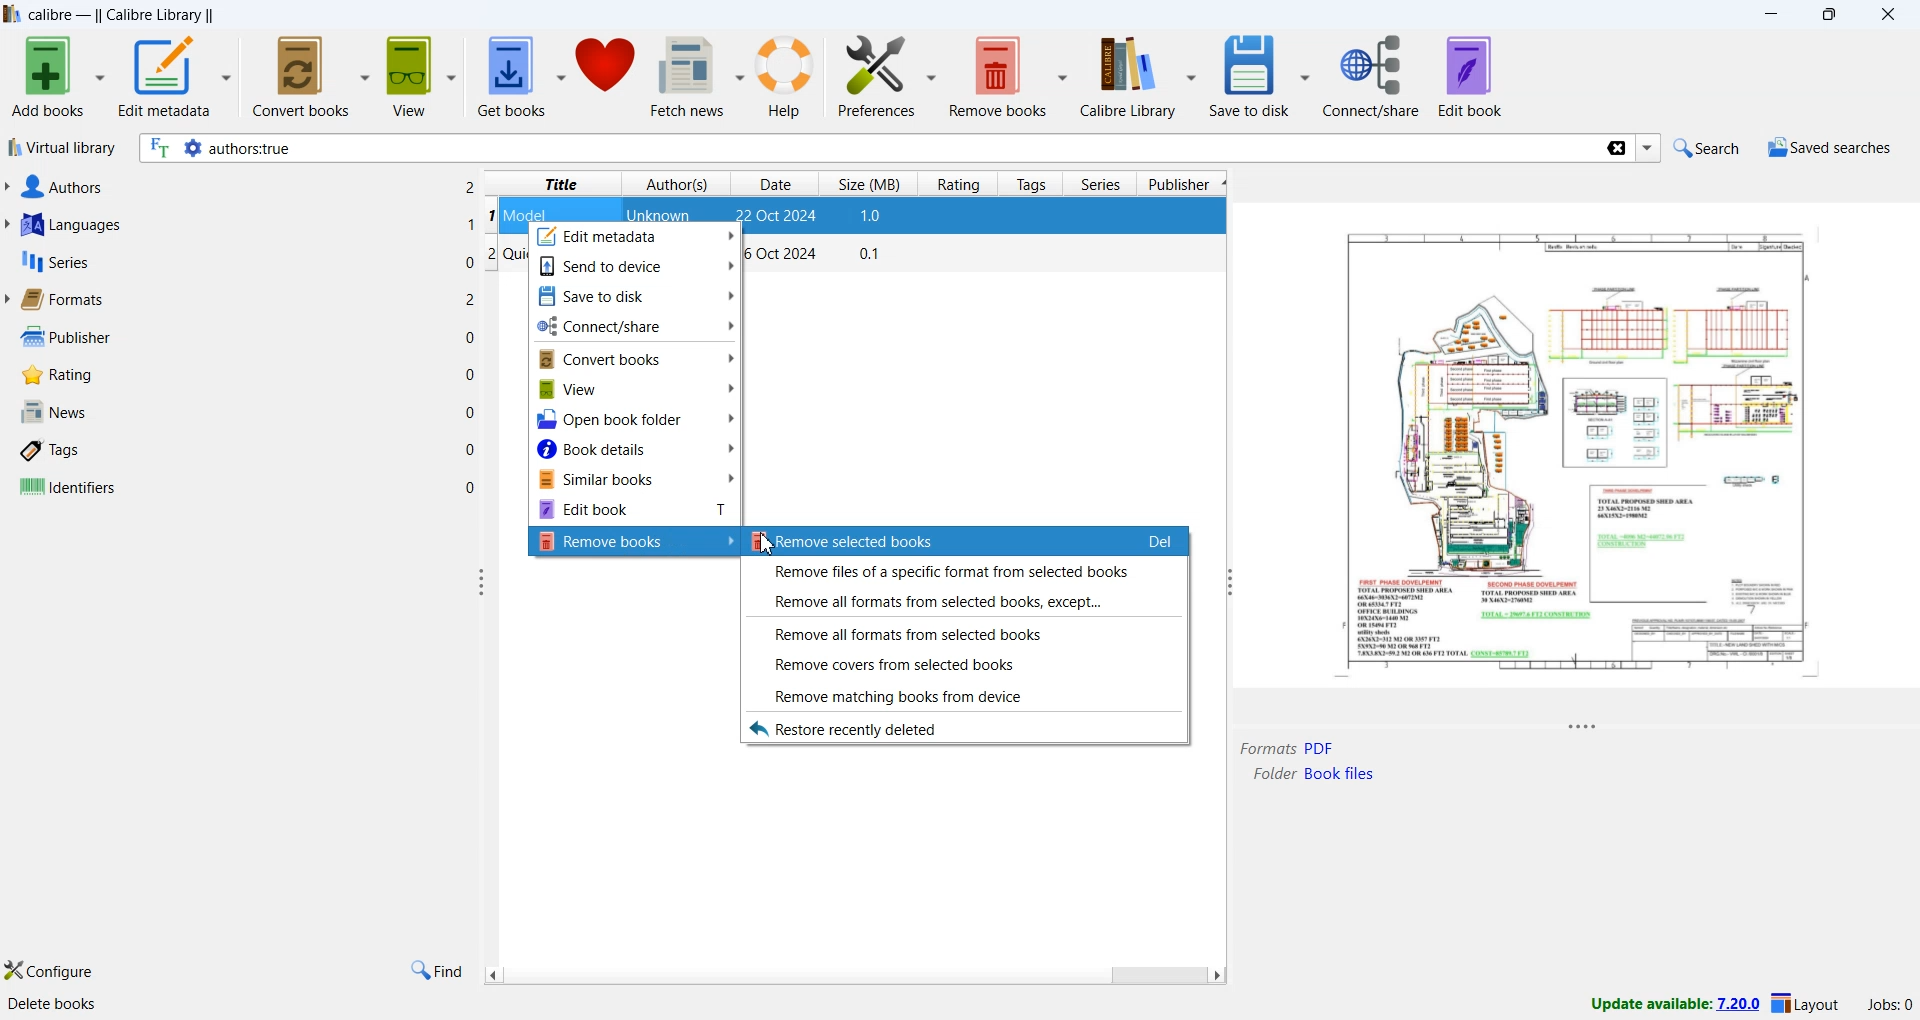 Image resolution: width=1920 pixels, height=1020 pixels. I want to click on 0, so click(468, 259).